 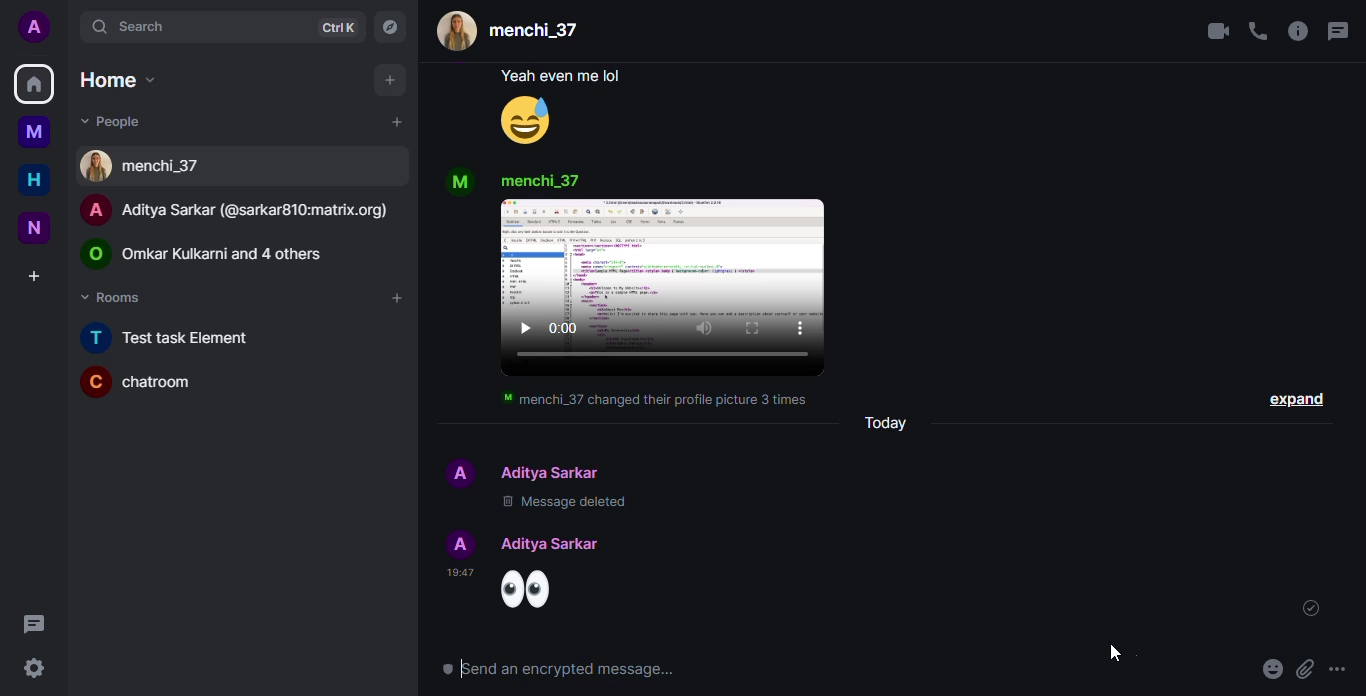 What do you see at coordinates (900, 424) in the screenshot?
I see `today` at bounding box center [900, 424].